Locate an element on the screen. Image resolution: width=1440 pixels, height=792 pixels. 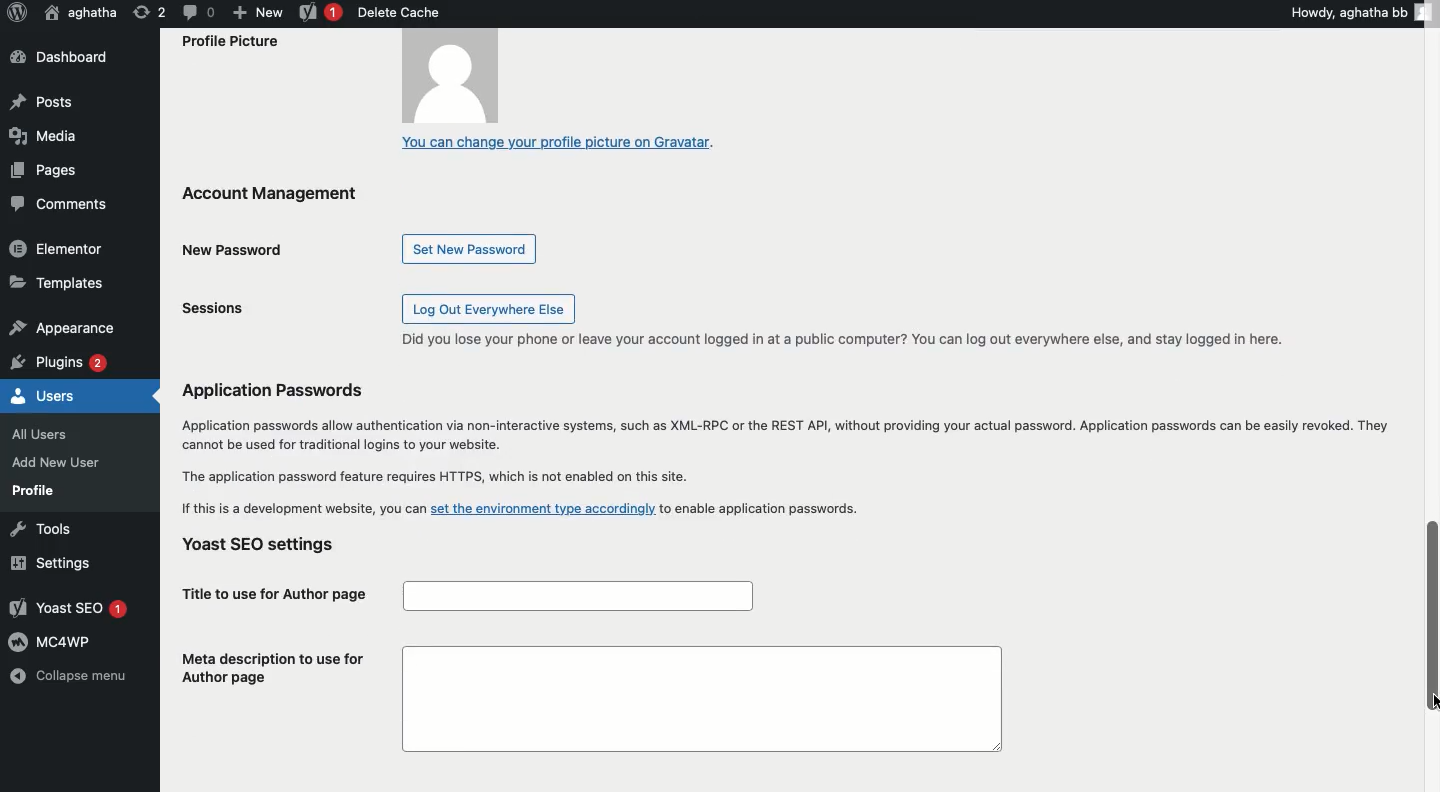
SEO settings is located at coordinates (269, 547).